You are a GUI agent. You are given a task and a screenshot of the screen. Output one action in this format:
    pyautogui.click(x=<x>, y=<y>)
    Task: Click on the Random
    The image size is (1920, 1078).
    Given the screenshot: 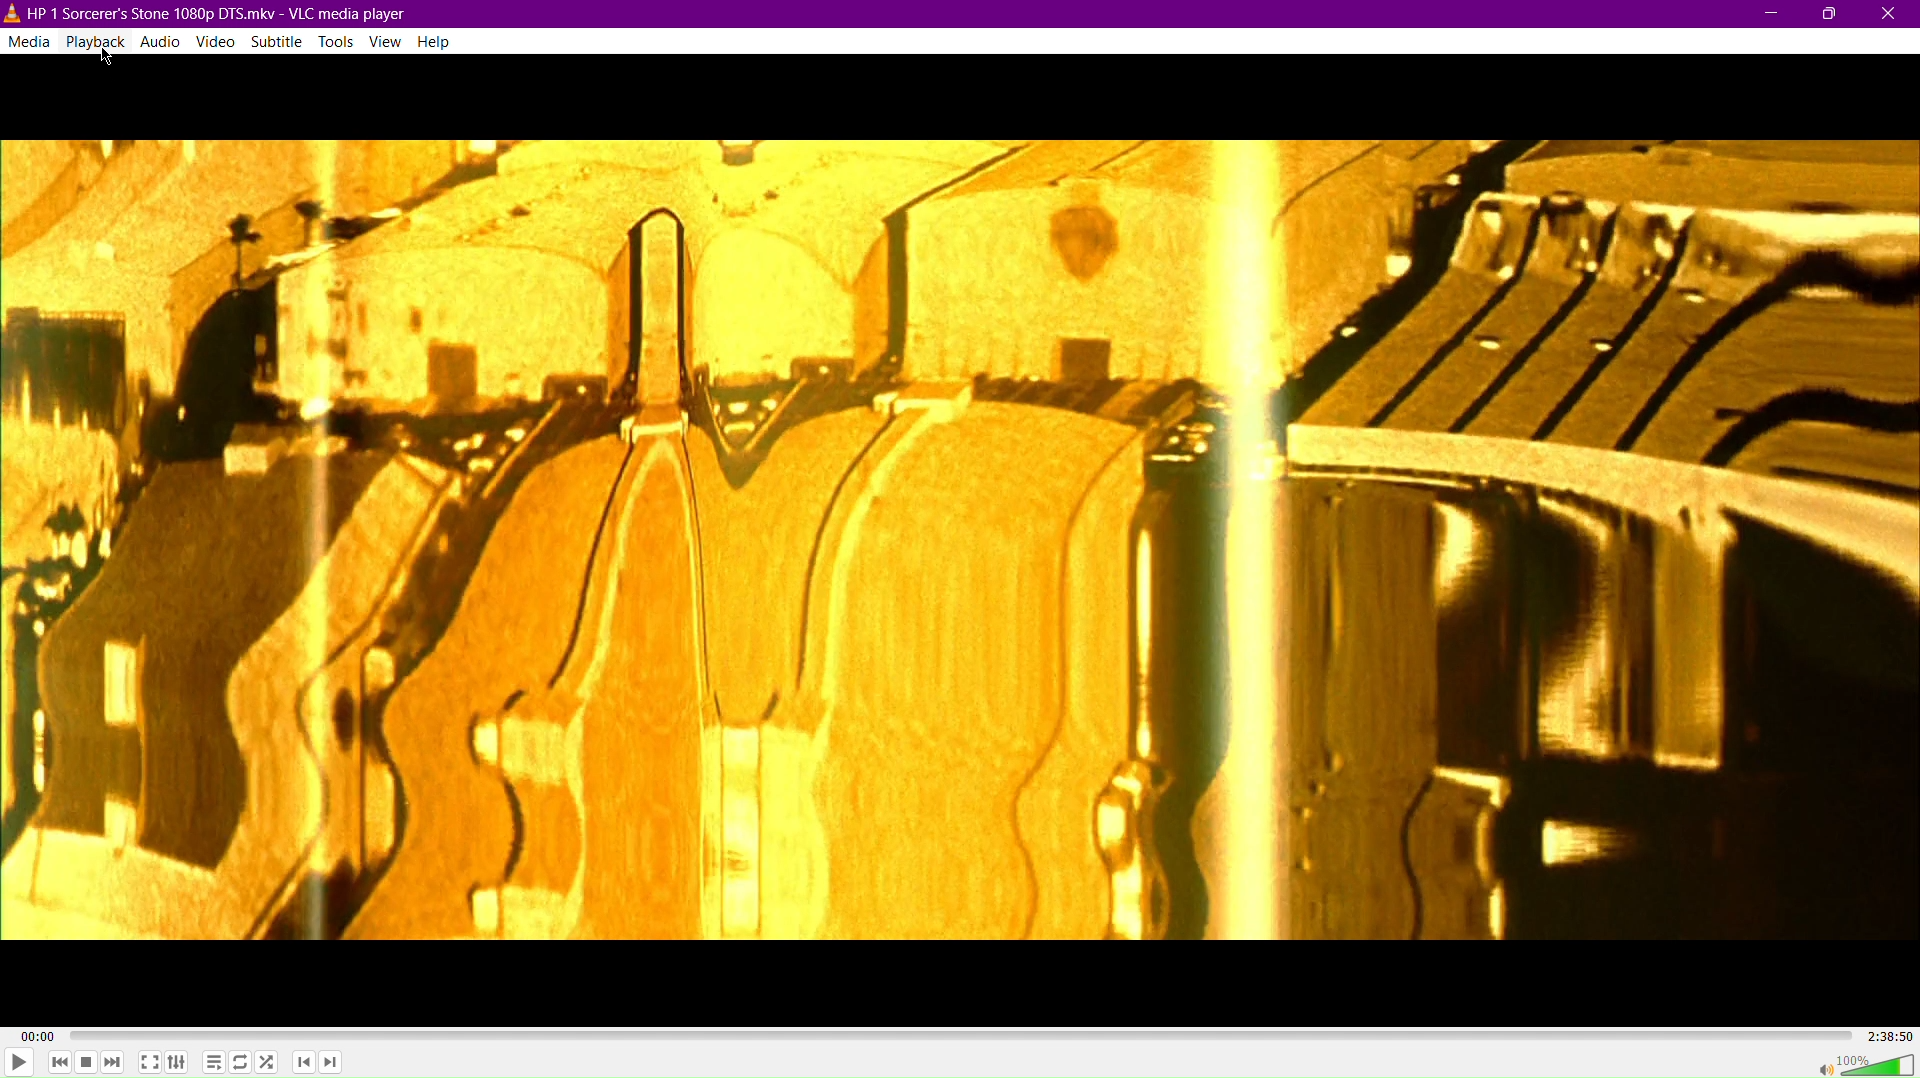 What is the action you would take?
    pyautogui.click(x=269, y=1063)
    